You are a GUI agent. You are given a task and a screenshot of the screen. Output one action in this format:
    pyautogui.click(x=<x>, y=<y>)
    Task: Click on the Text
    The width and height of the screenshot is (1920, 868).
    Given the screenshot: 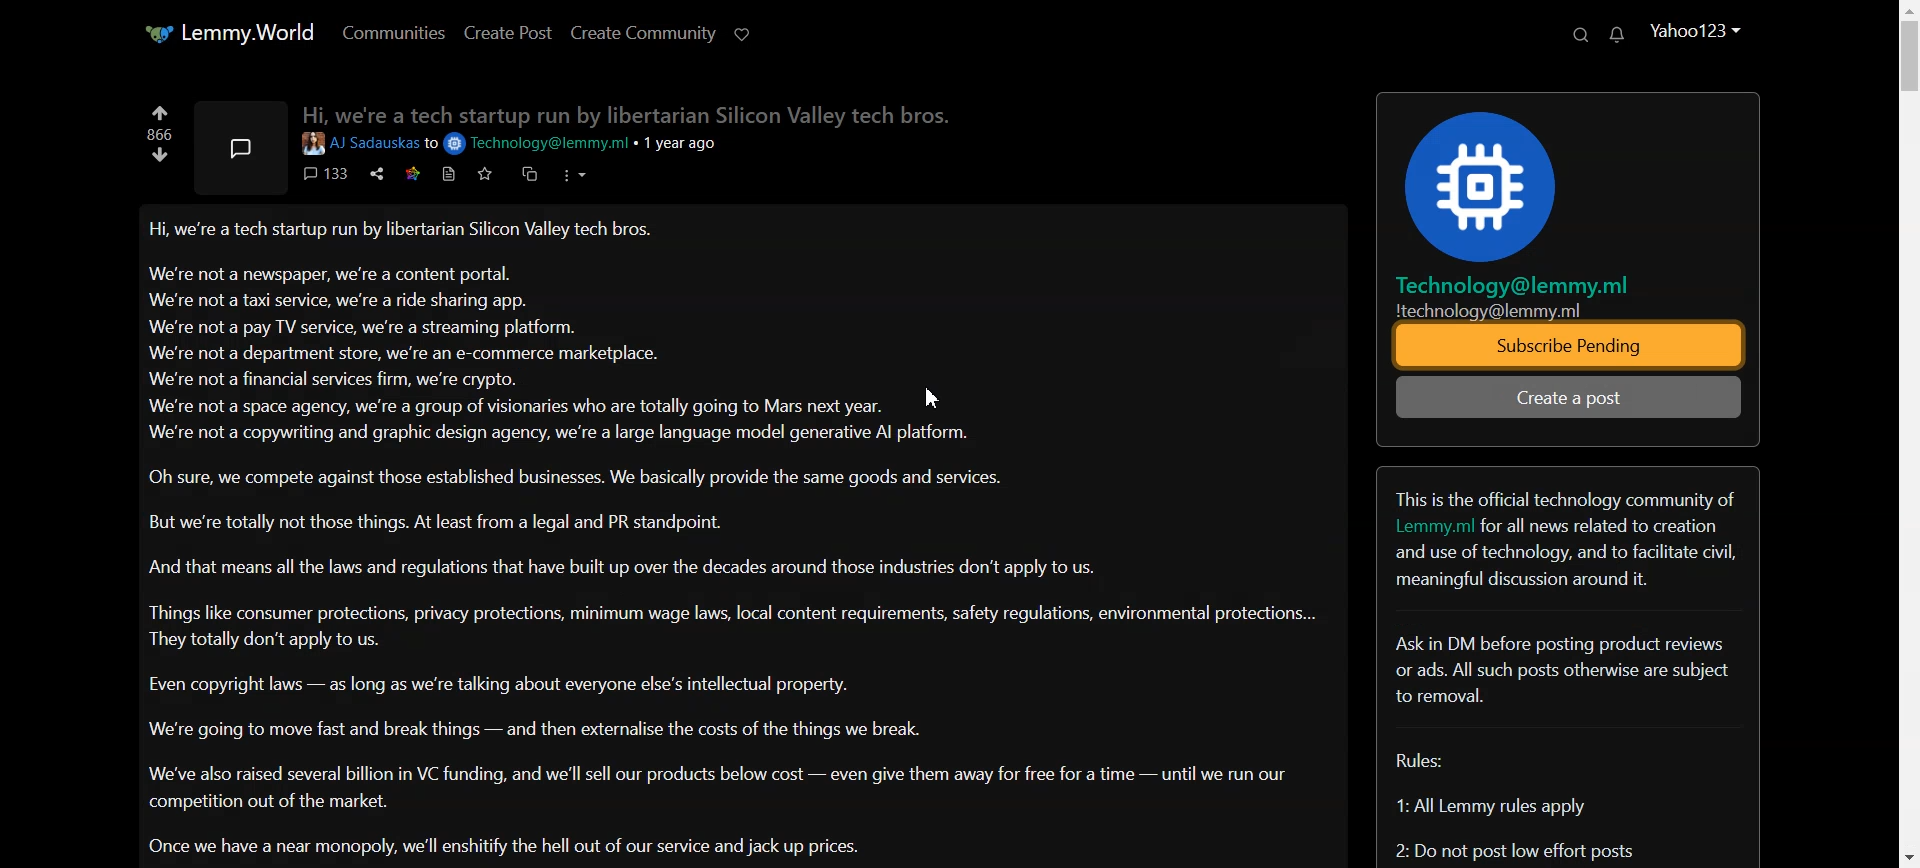 What is the action you would take?
    pyautogui.click(x=1572, y=666)
    